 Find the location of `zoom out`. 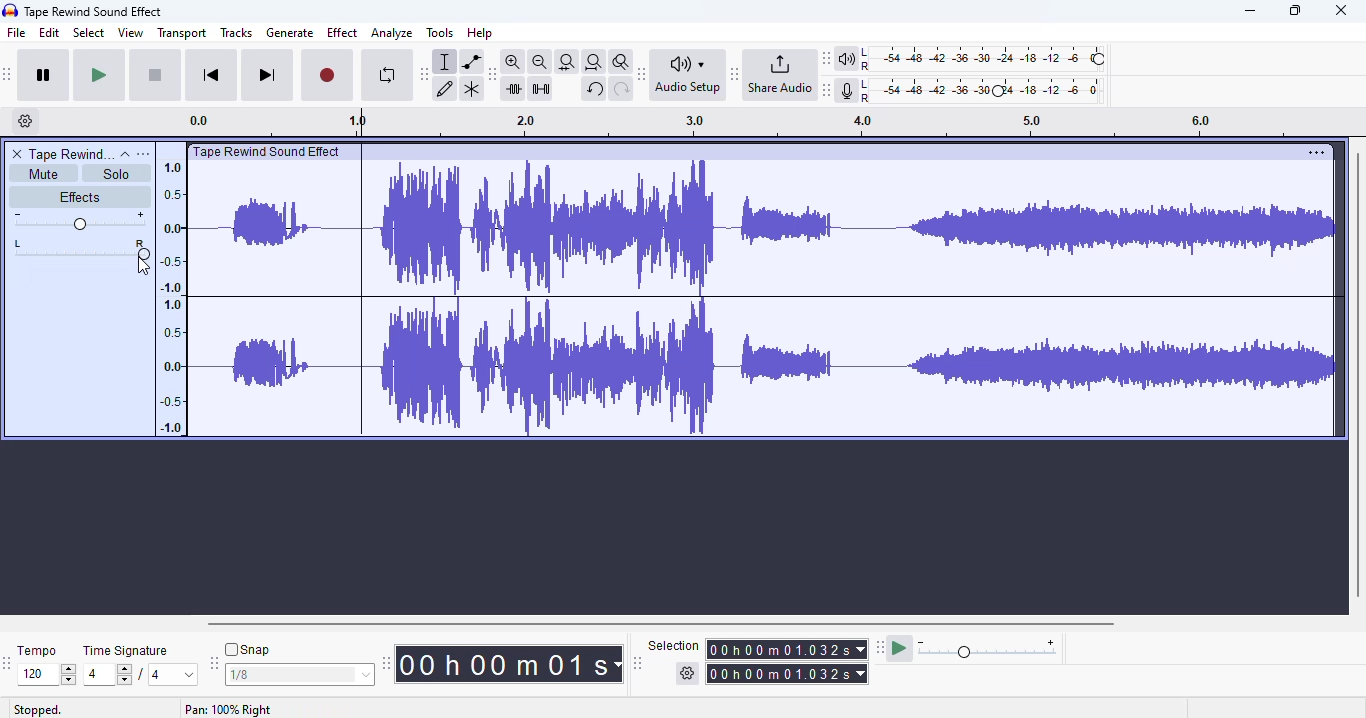

zoom out is located at coordinates (540, 62).